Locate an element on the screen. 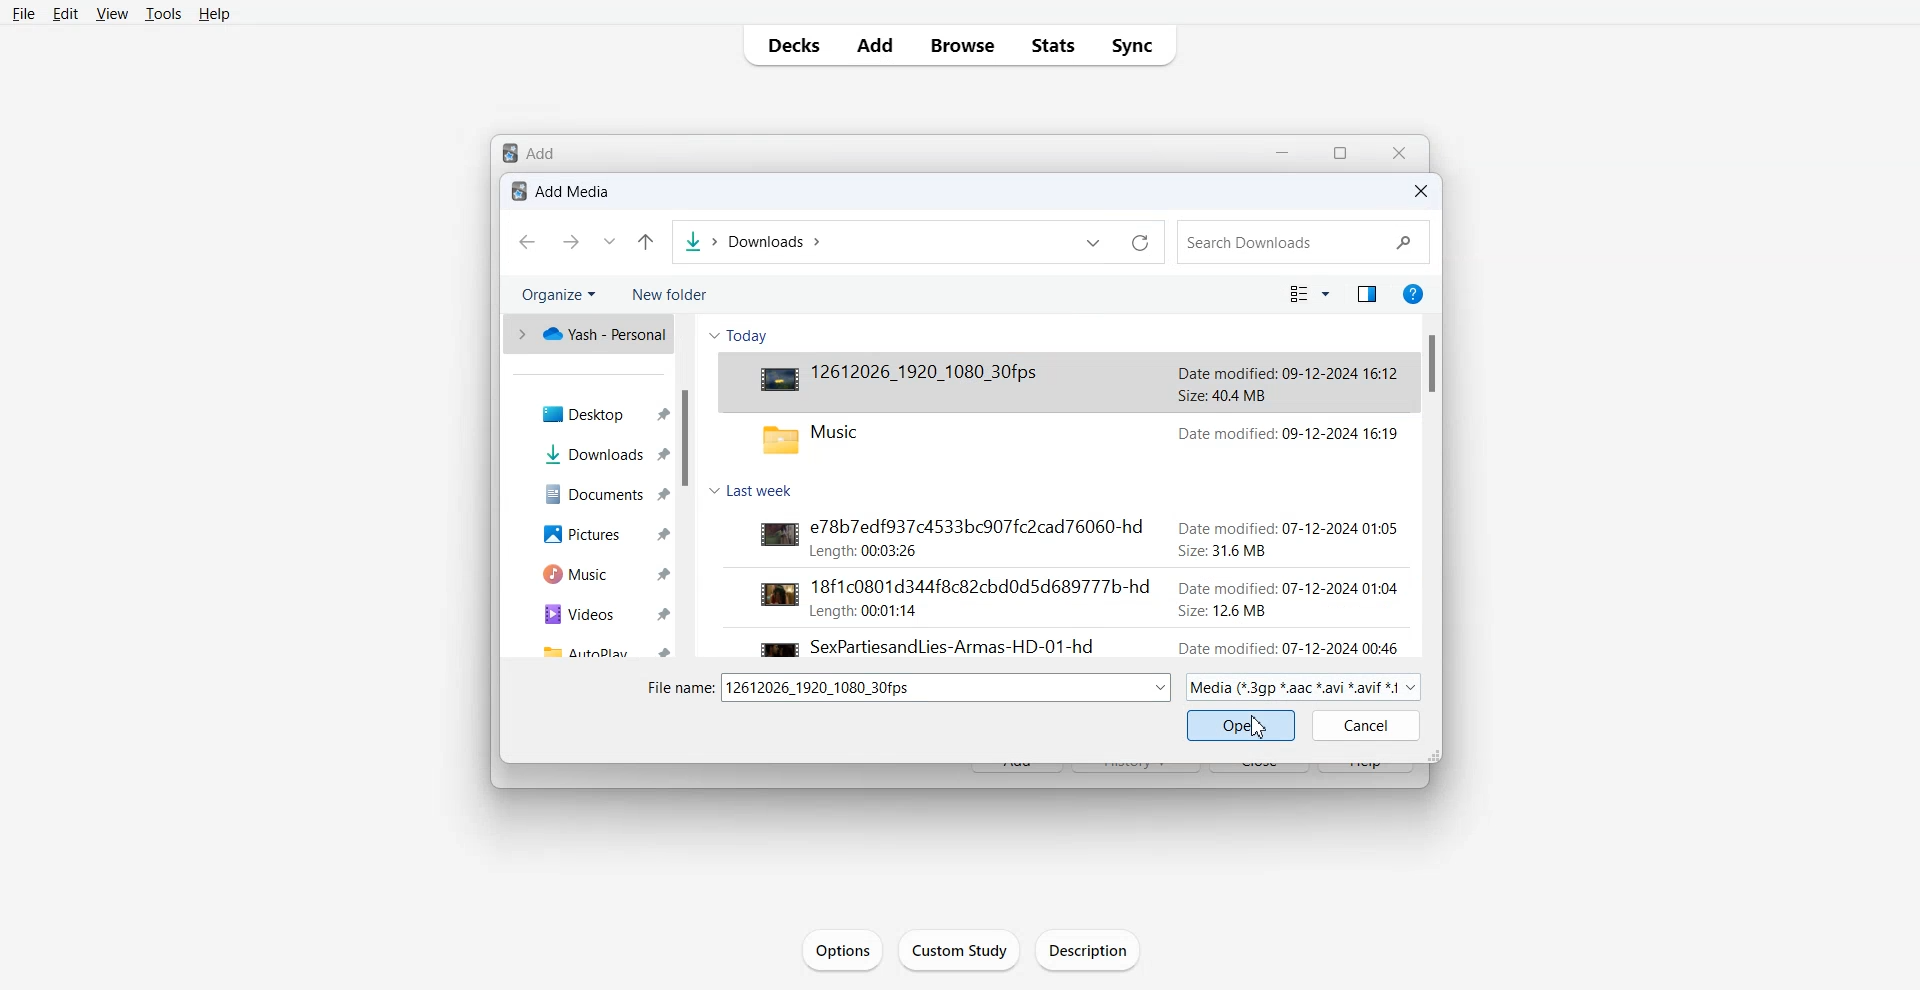  Custom Study is located at coordinates (959, 949).